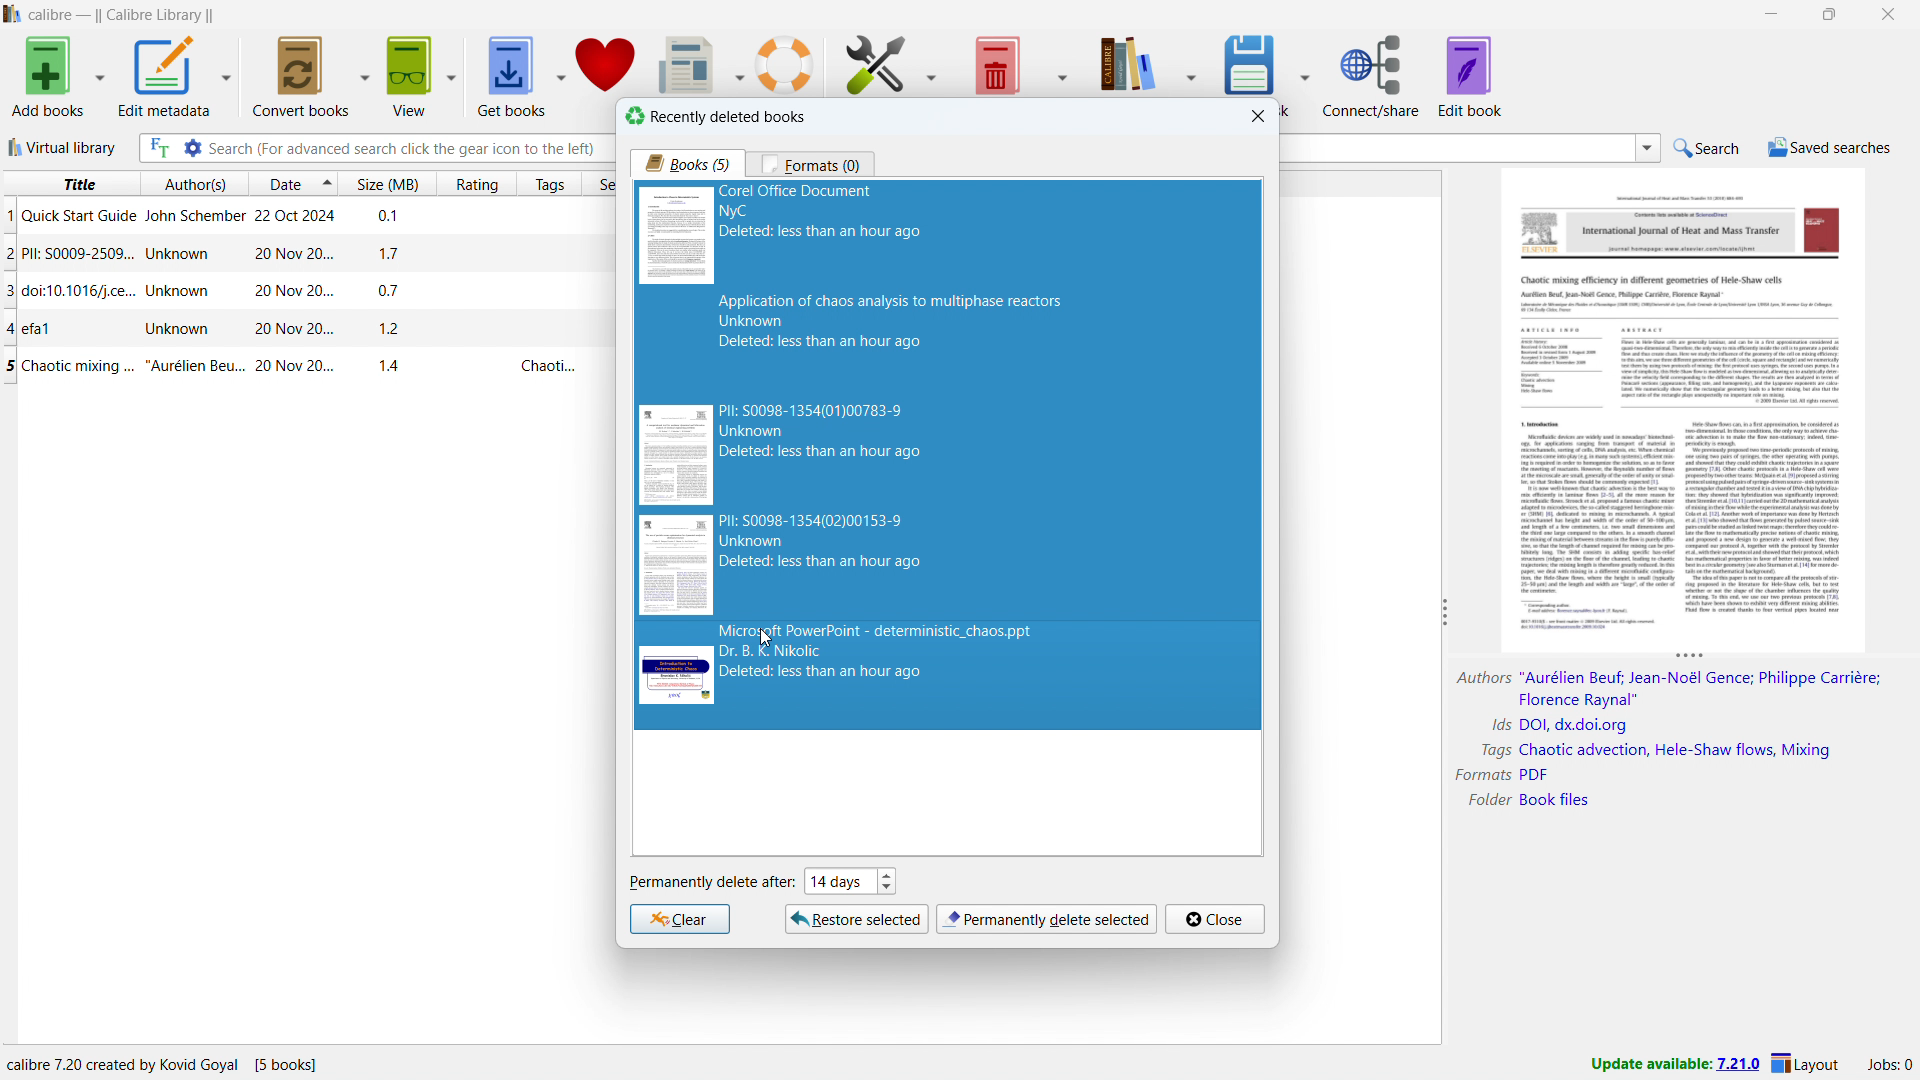 This screenshot has width=1920, height=1080. Describe the element at coordinates (1060, 60) in the screenshot. I see `remove books options` at that location.